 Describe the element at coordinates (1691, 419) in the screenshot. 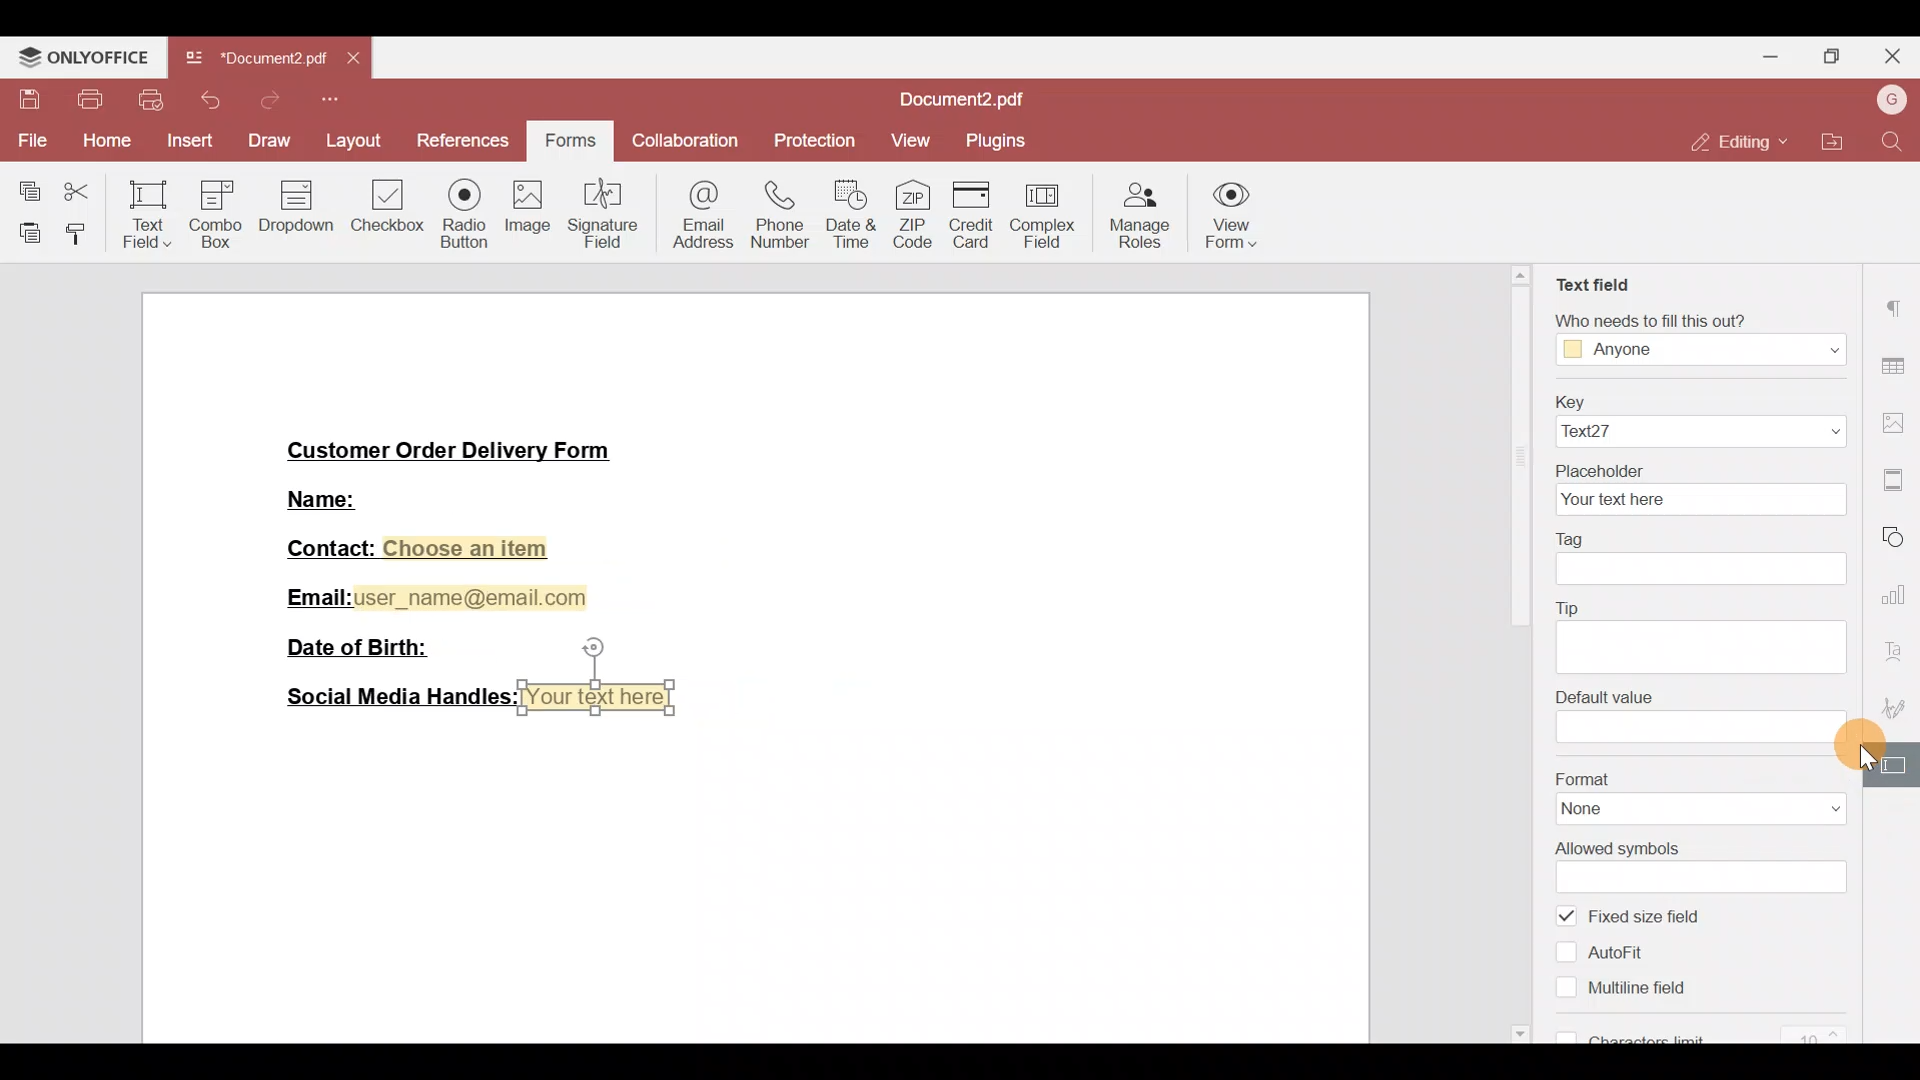

I see `Key` at that location.